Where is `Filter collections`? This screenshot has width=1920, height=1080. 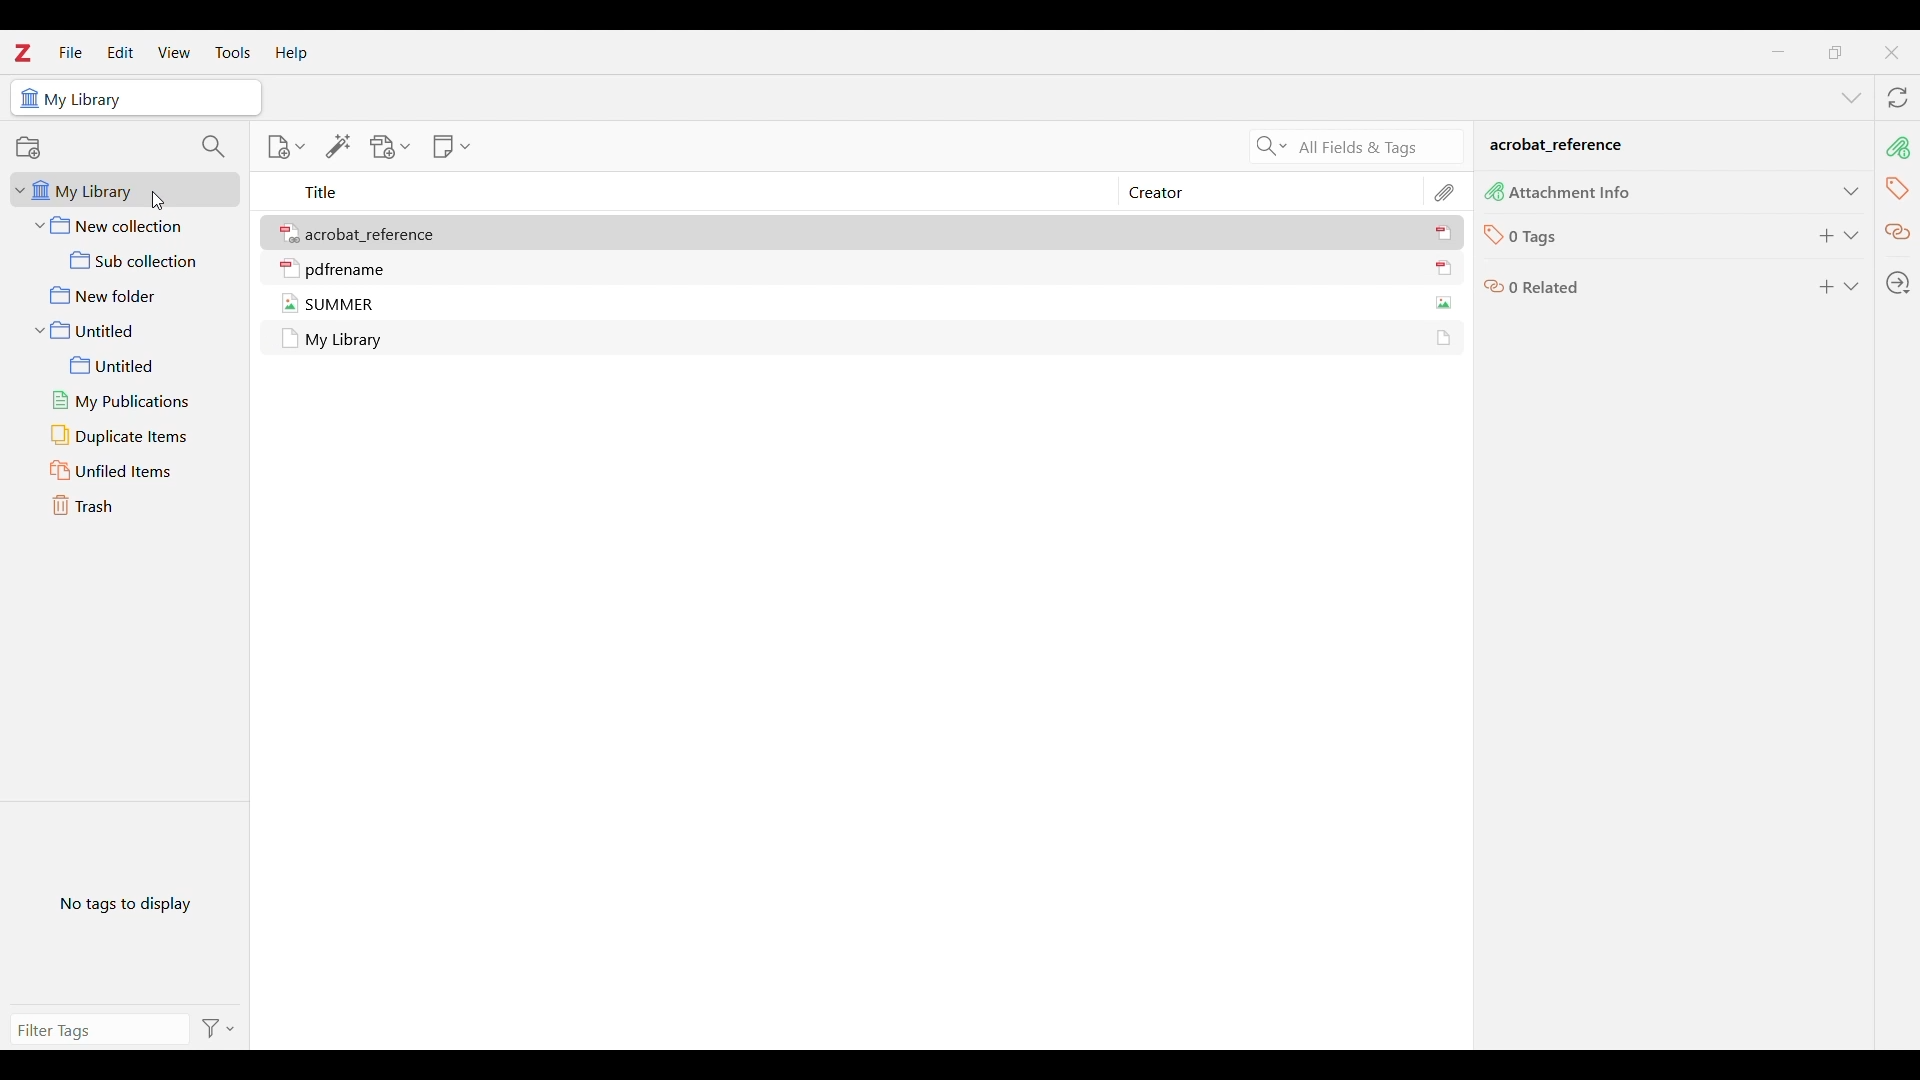 Filter collections is located at coordinates (214, 147).